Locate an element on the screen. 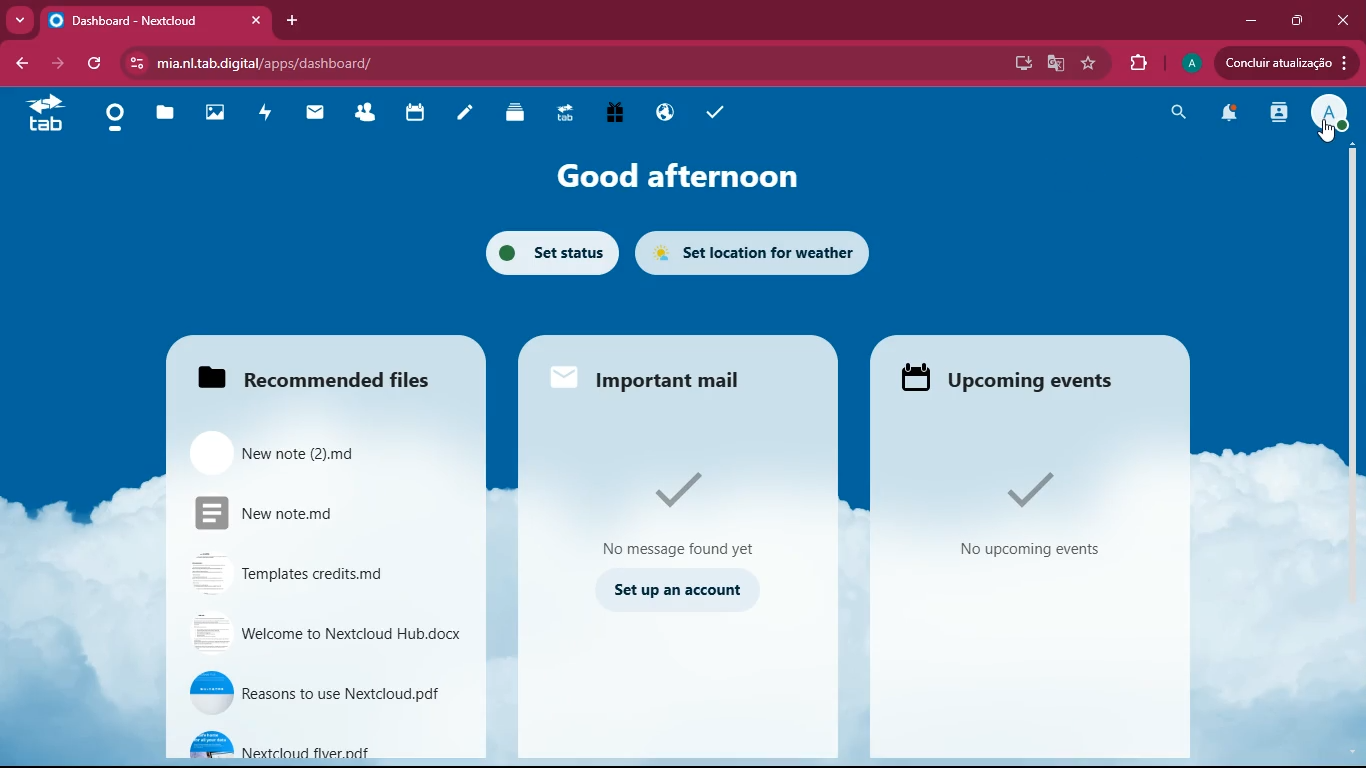 The image size is (1366, 768). set location for weather is located at coordinates (767, 255).